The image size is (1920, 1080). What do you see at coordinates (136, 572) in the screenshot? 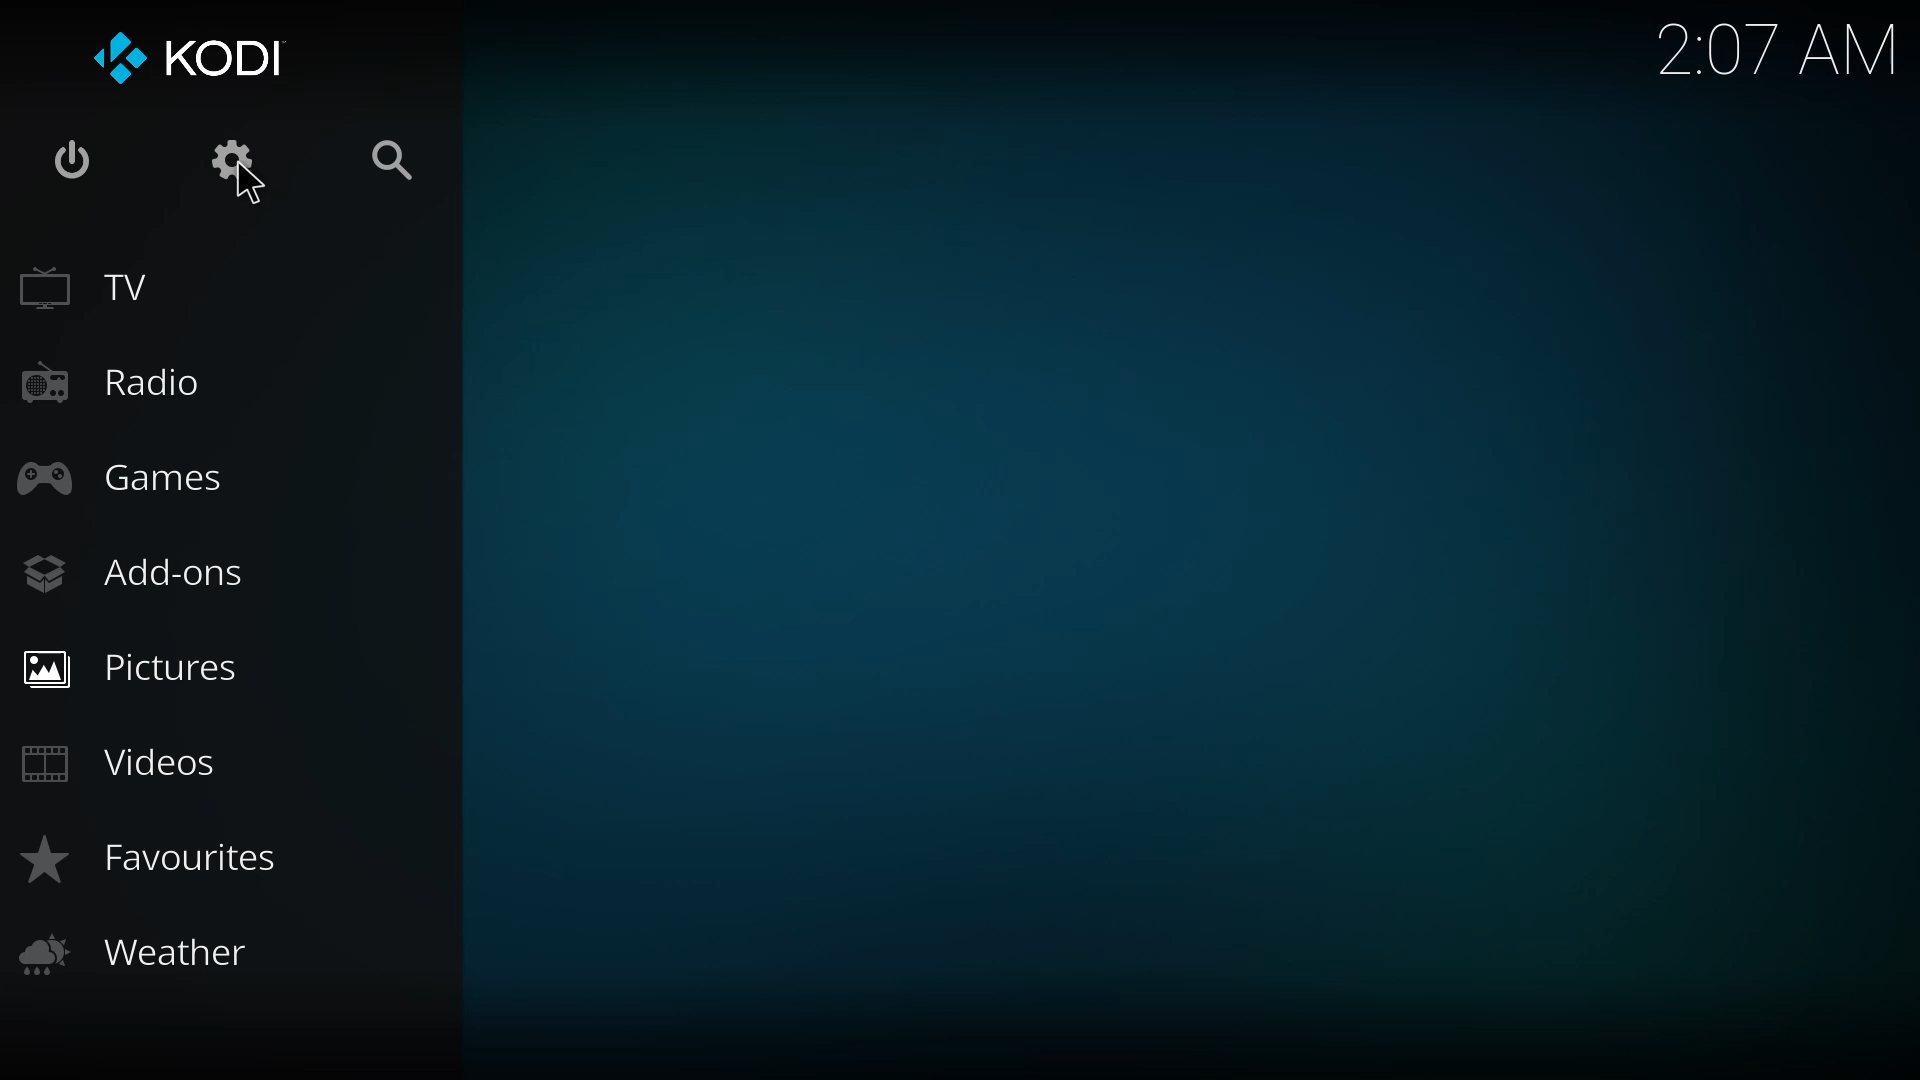
I see `add-ons` at bounding box center [136, 572].